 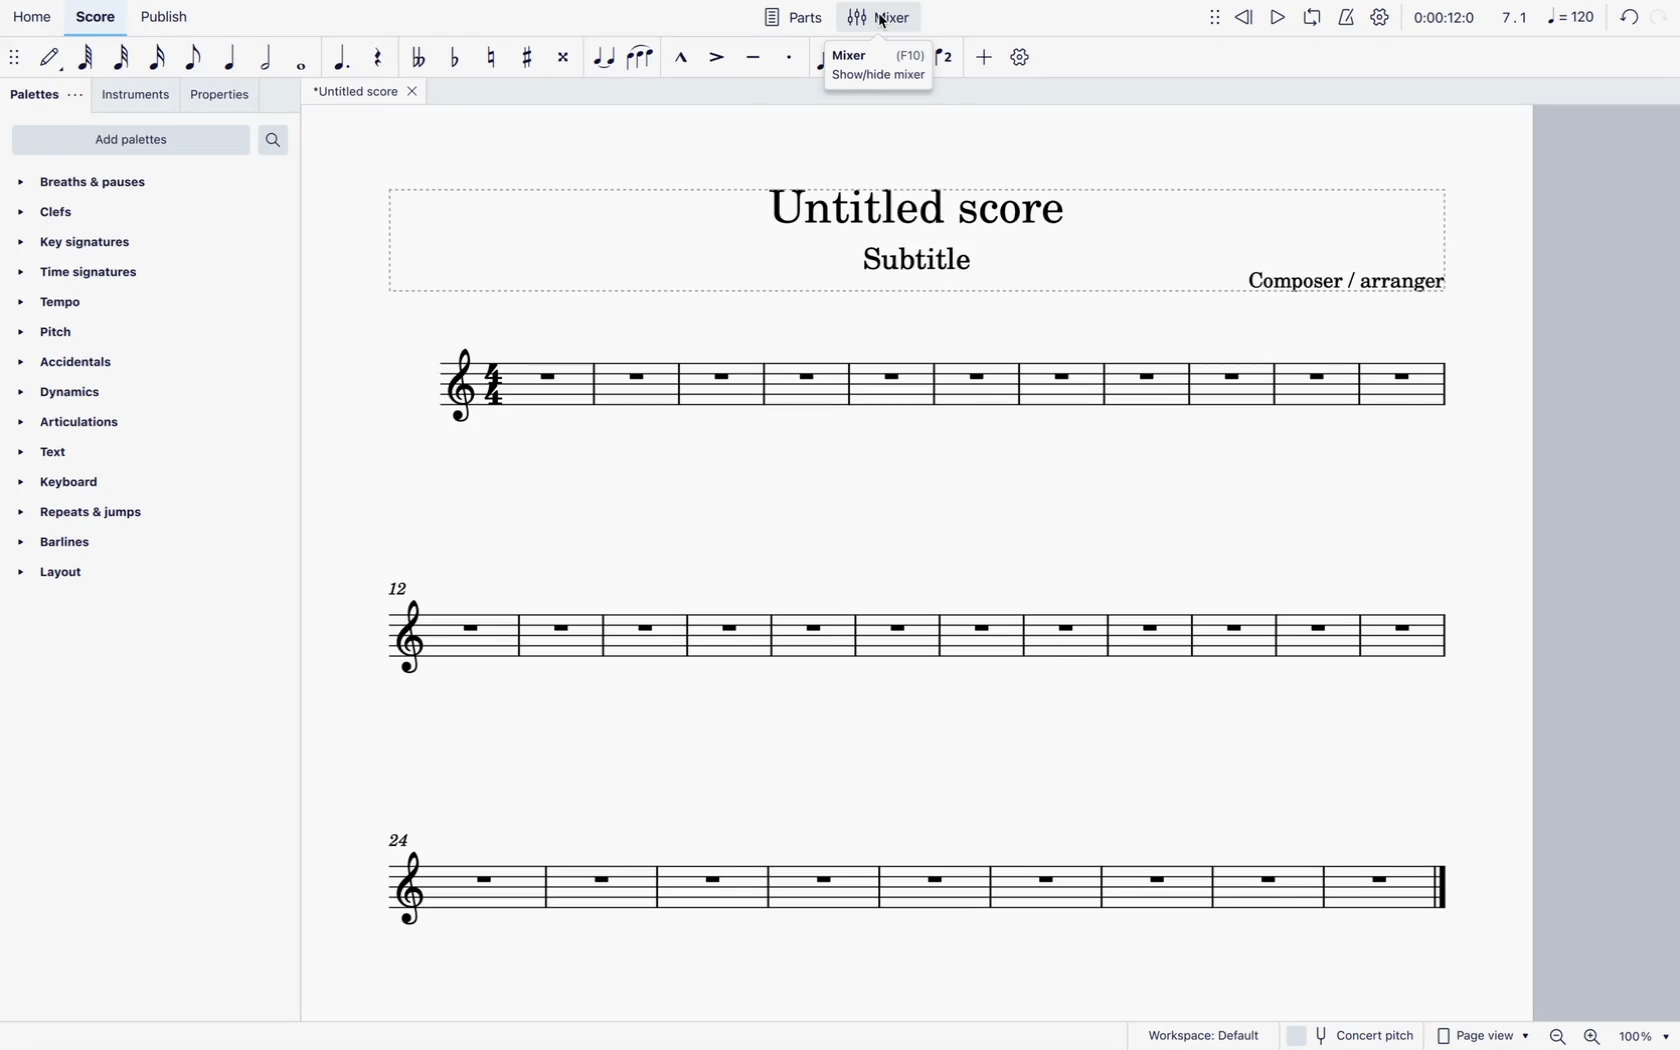 I want to click on page view, so click(x=1480, y=1035).